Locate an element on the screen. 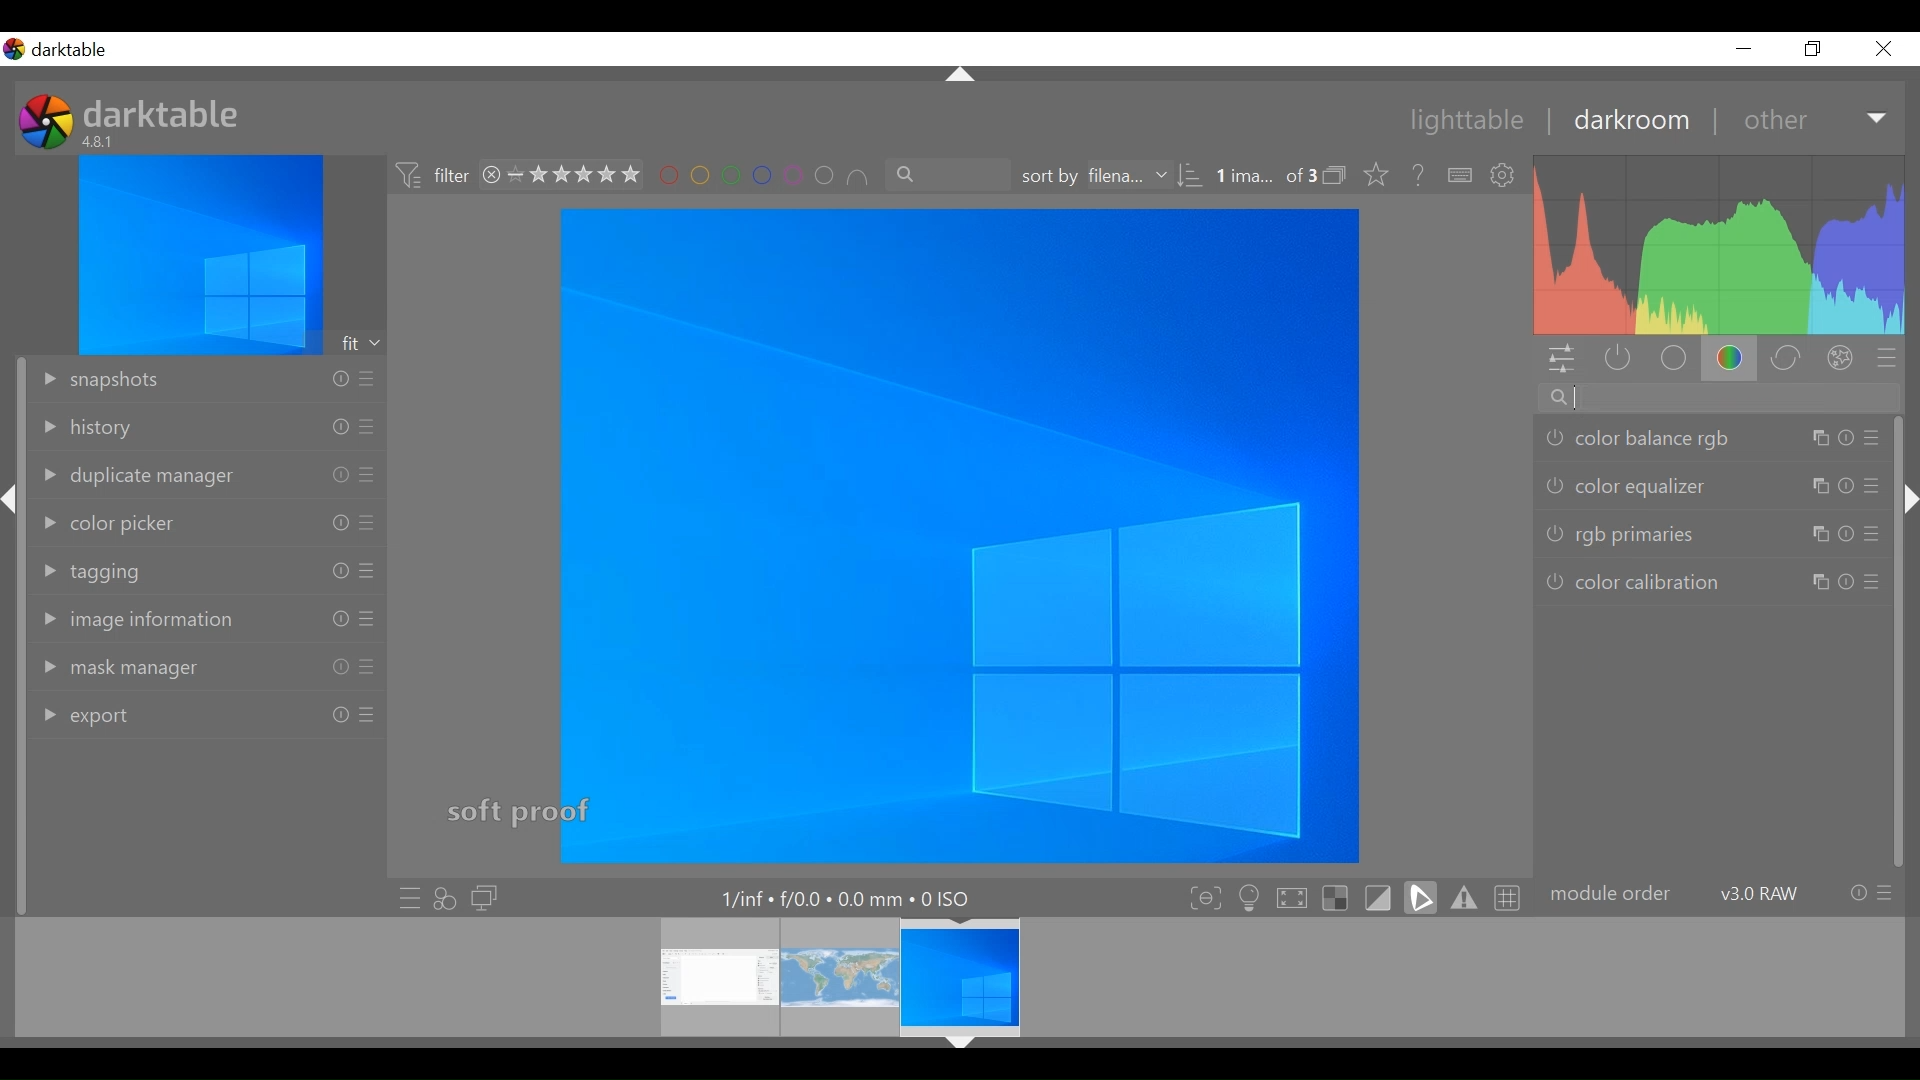 This screenshot has height=1080, width=1920. info is located at coordinates (340, 667).